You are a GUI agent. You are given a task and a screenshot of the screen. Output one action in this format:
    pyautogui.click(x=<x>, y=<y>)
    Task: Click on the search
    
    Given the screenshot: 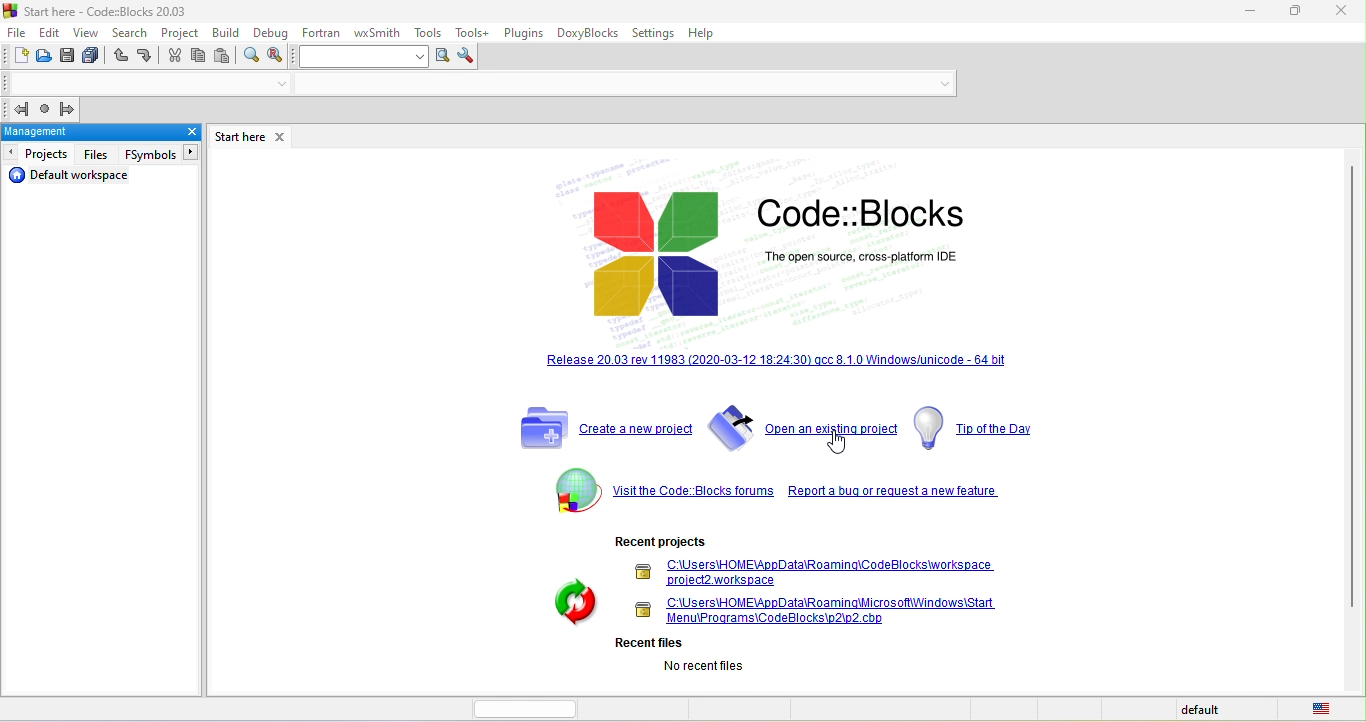 What is the action you would take?
    pyautogui.click(x=132, y=33)
    